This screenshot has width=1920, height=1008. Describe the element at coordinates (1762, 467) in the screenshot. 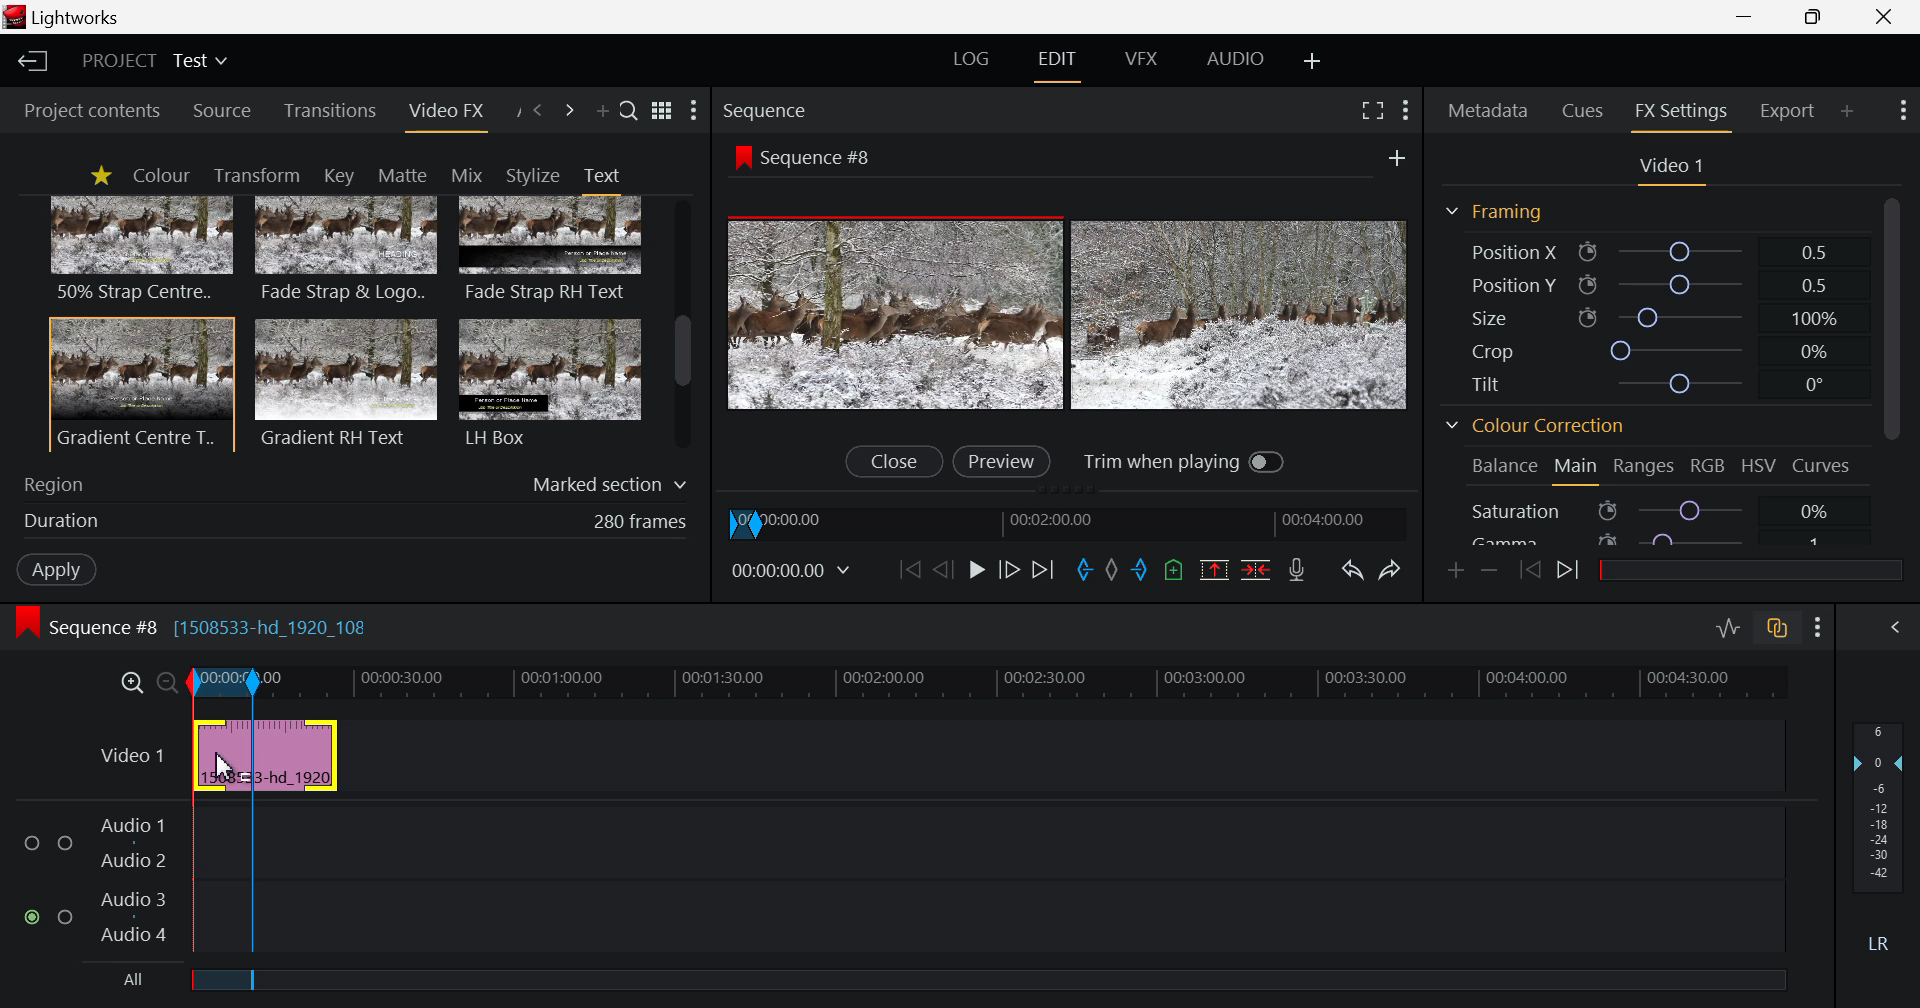

I see `HSV` at that location.